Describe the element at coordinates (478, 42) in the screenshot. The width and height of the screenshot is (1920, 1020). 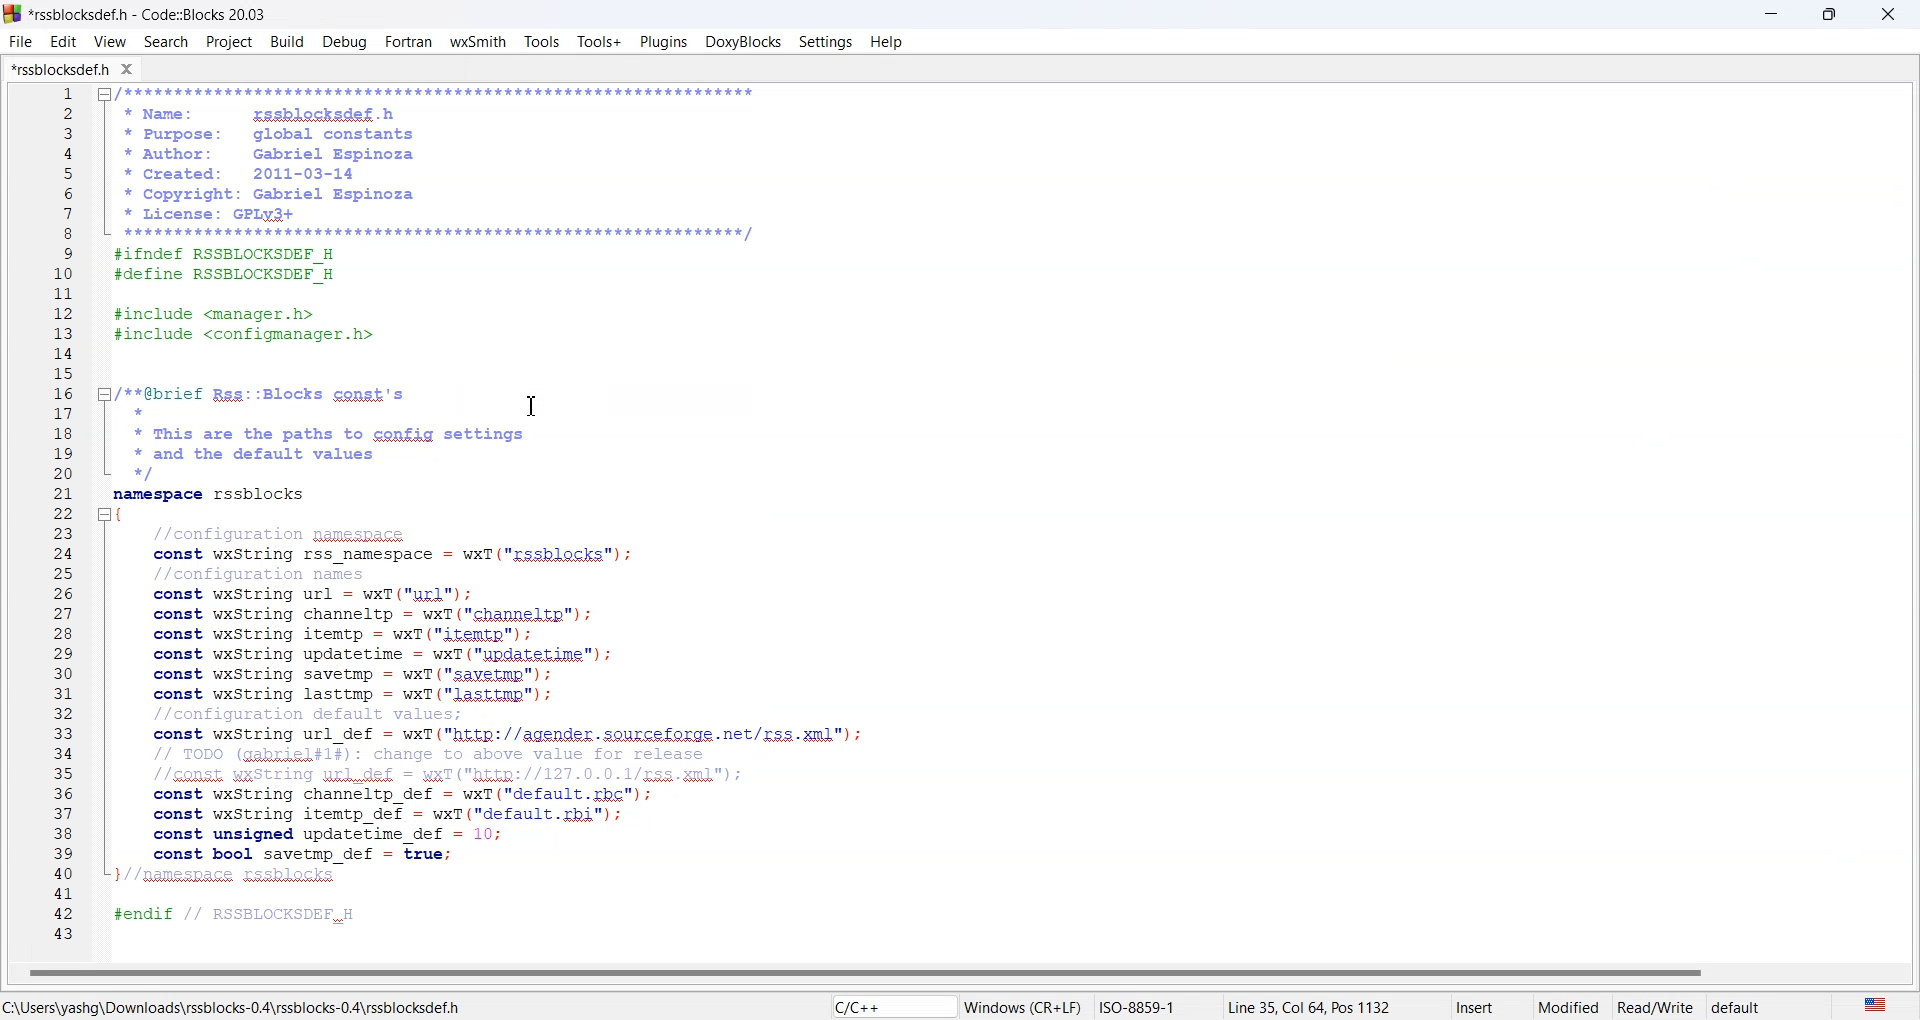
I see `W X Smith` at that location.